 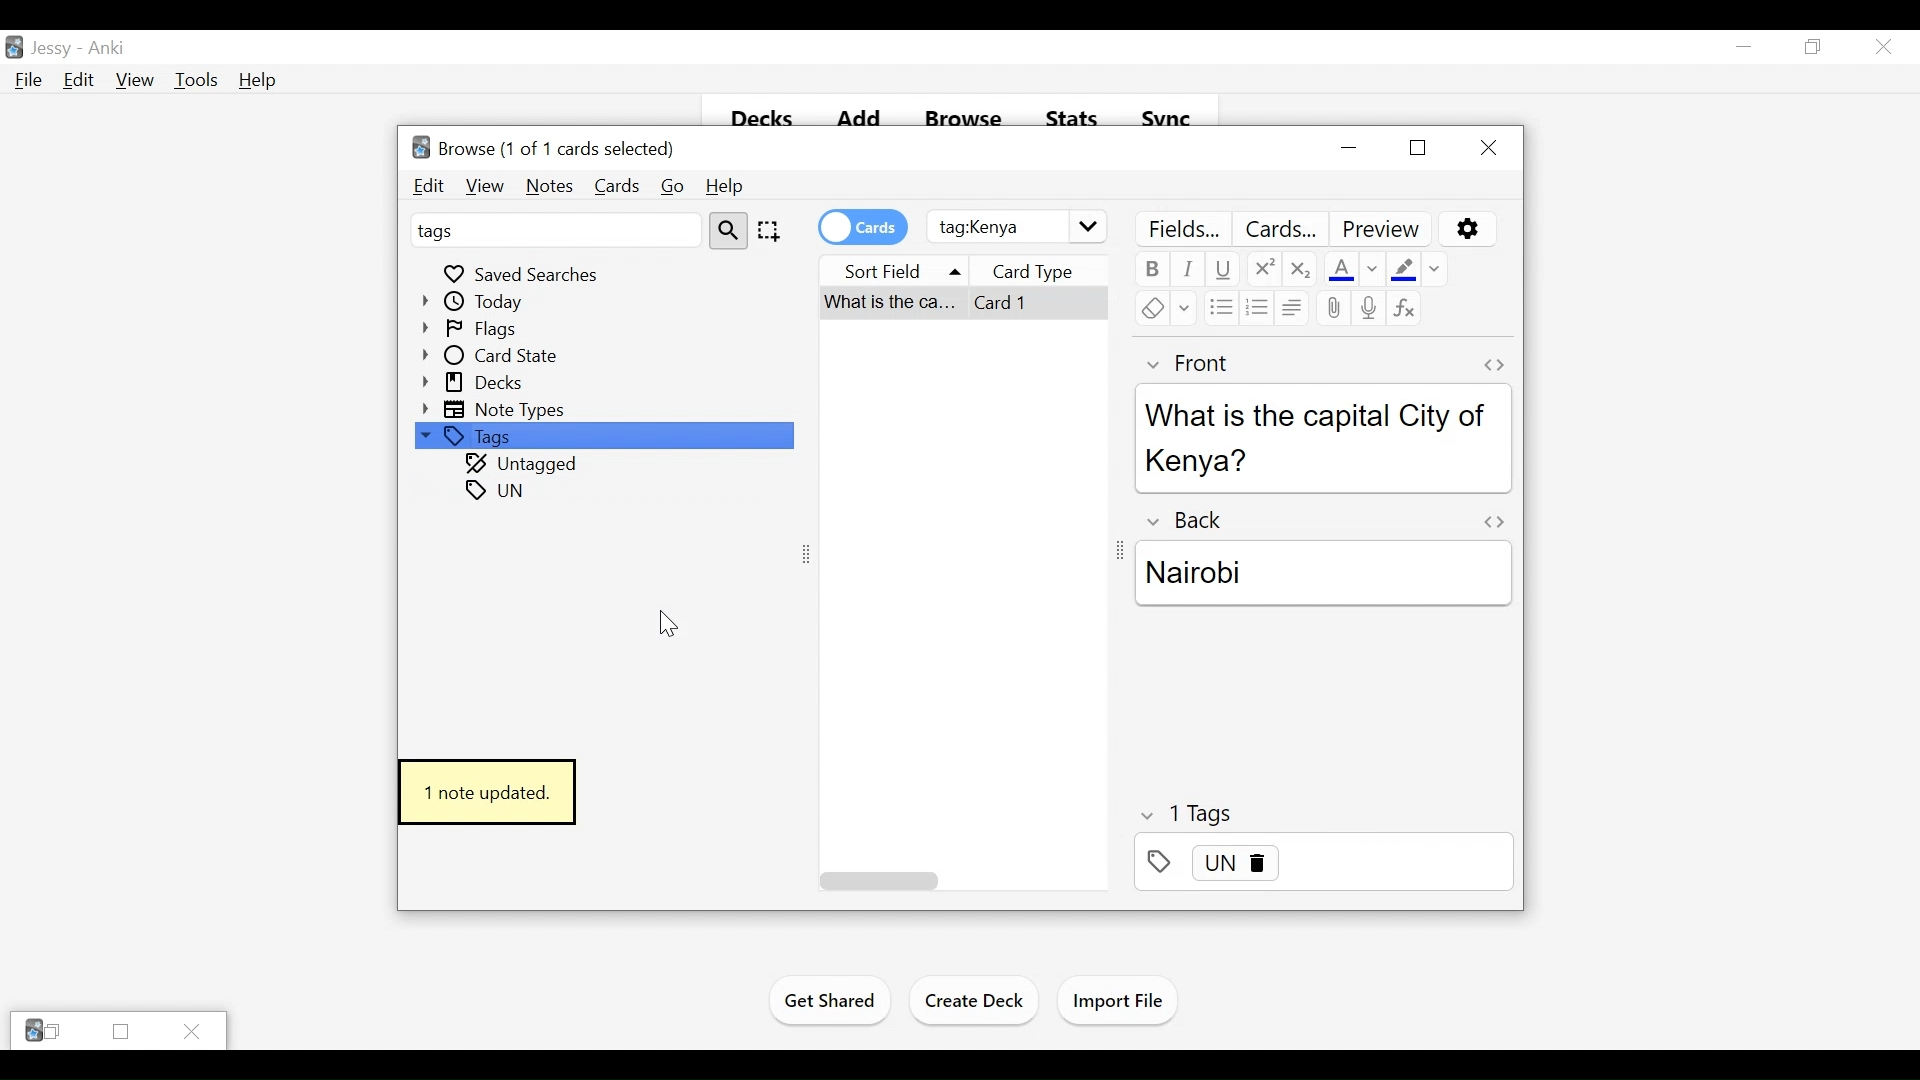 I want to click on Cards, so click(x=615, y=187).